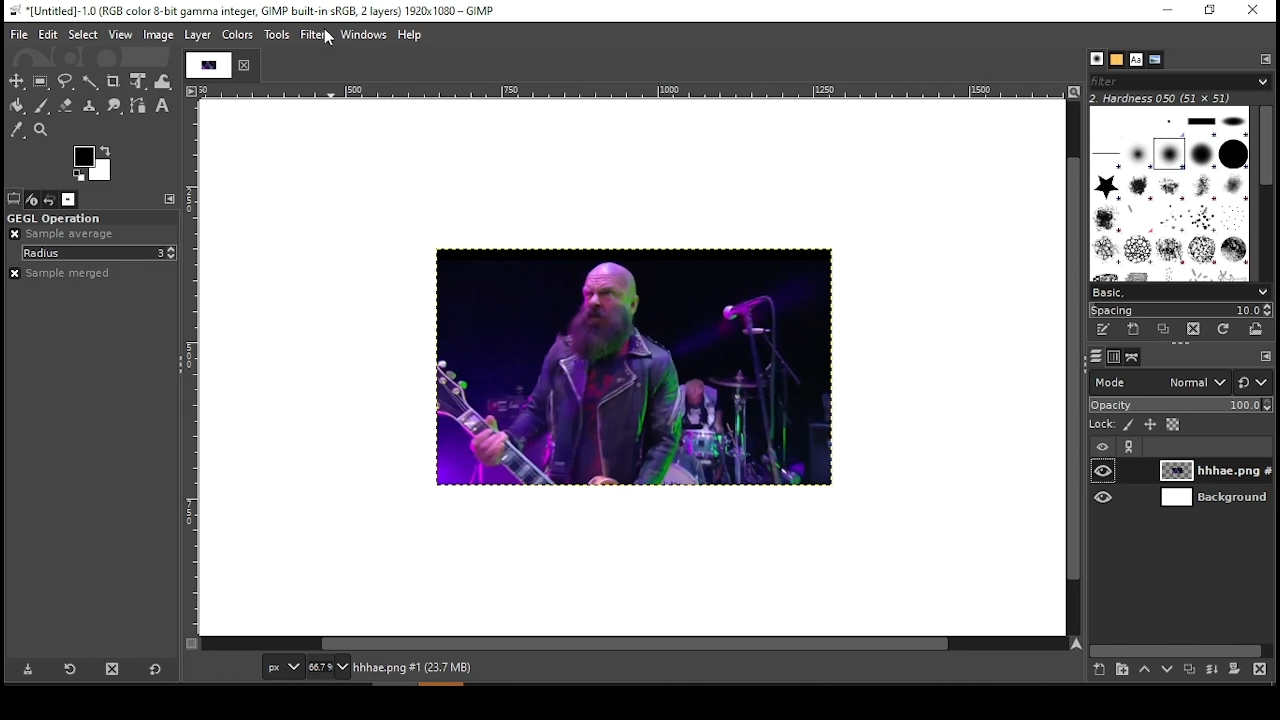  What do you see at coordinates (1092, 358) in the screenshot?
I see `layers` at bounding box center [1092, 358].